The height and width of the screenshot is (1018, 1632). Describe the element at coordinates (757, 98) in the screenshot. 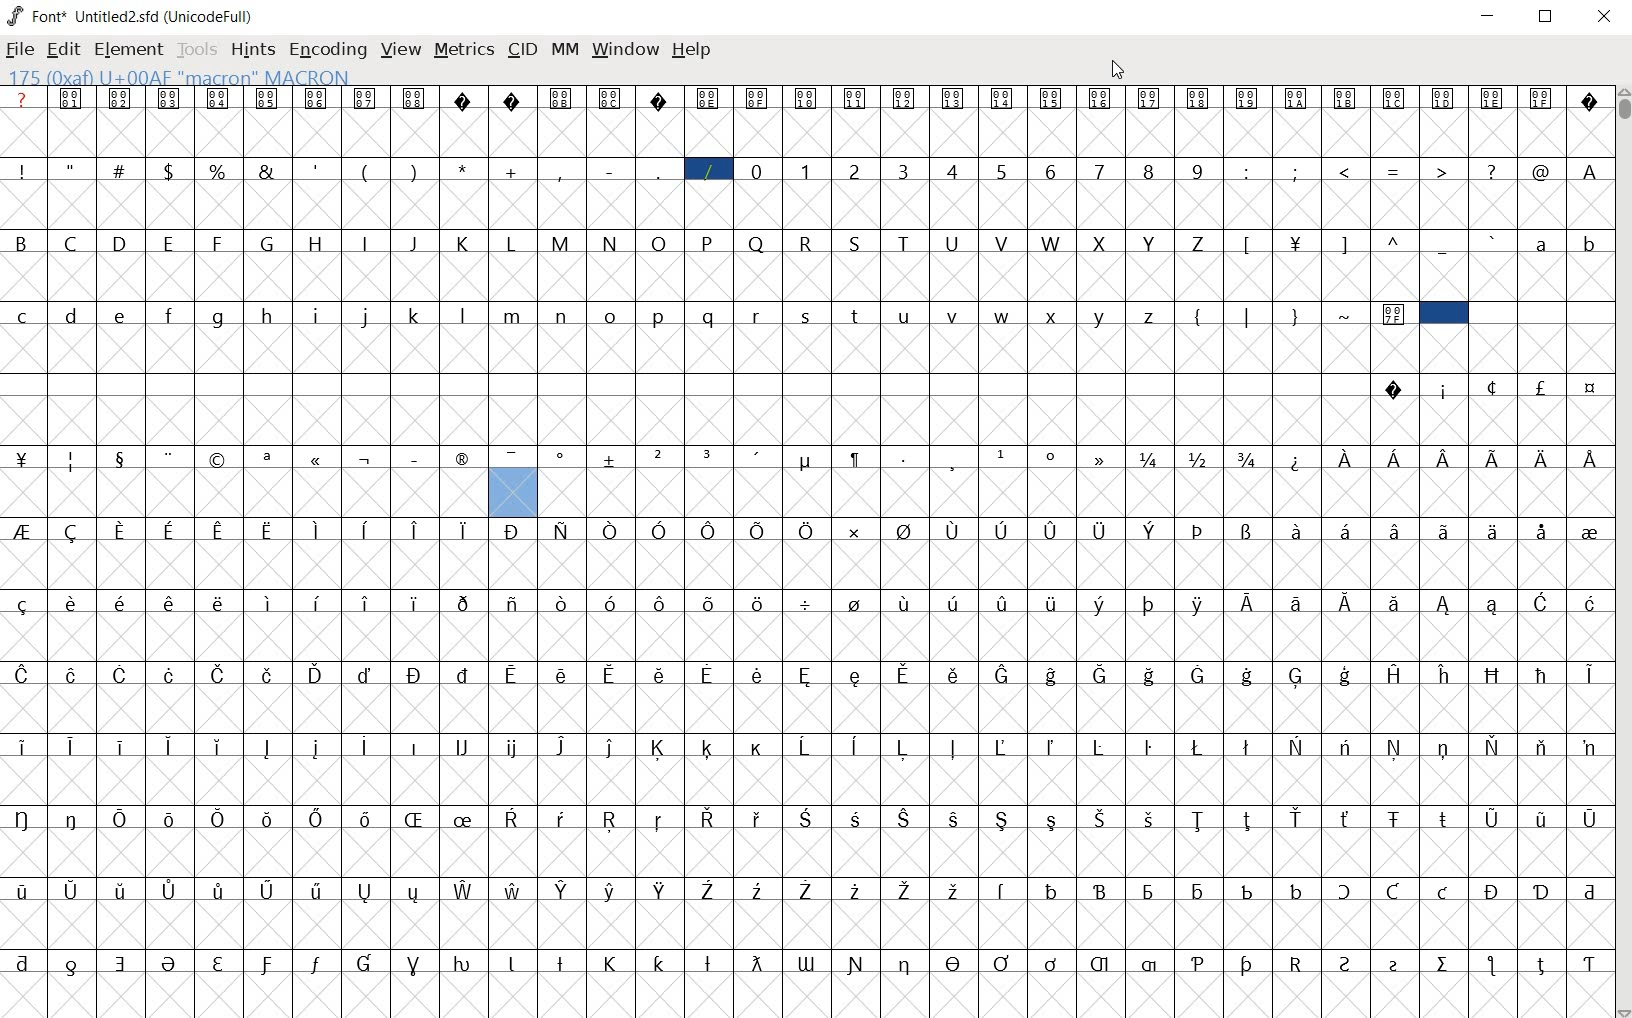

I see `Symbol` at that location.